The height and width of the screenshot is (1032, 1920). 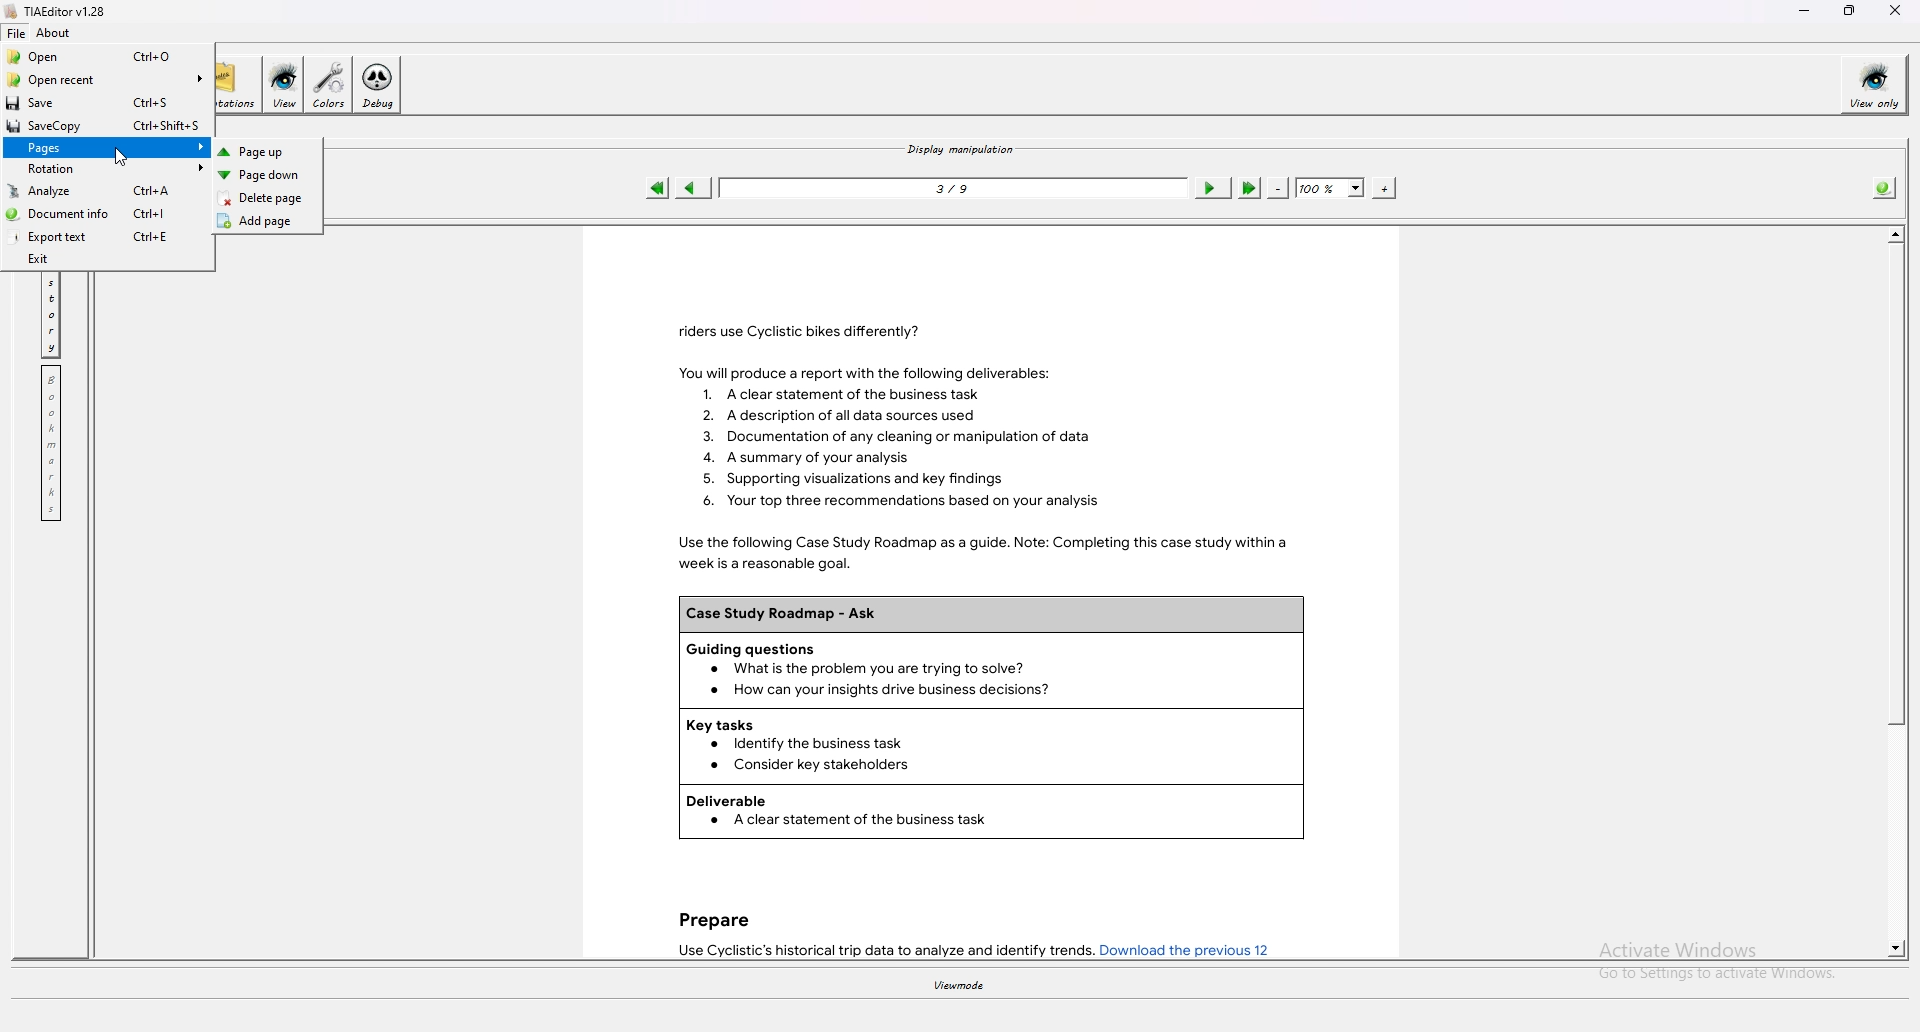 What do you see at coordinates (954, 187) in the screenshot?
I see `3/9` at bounding box center [954, 187].